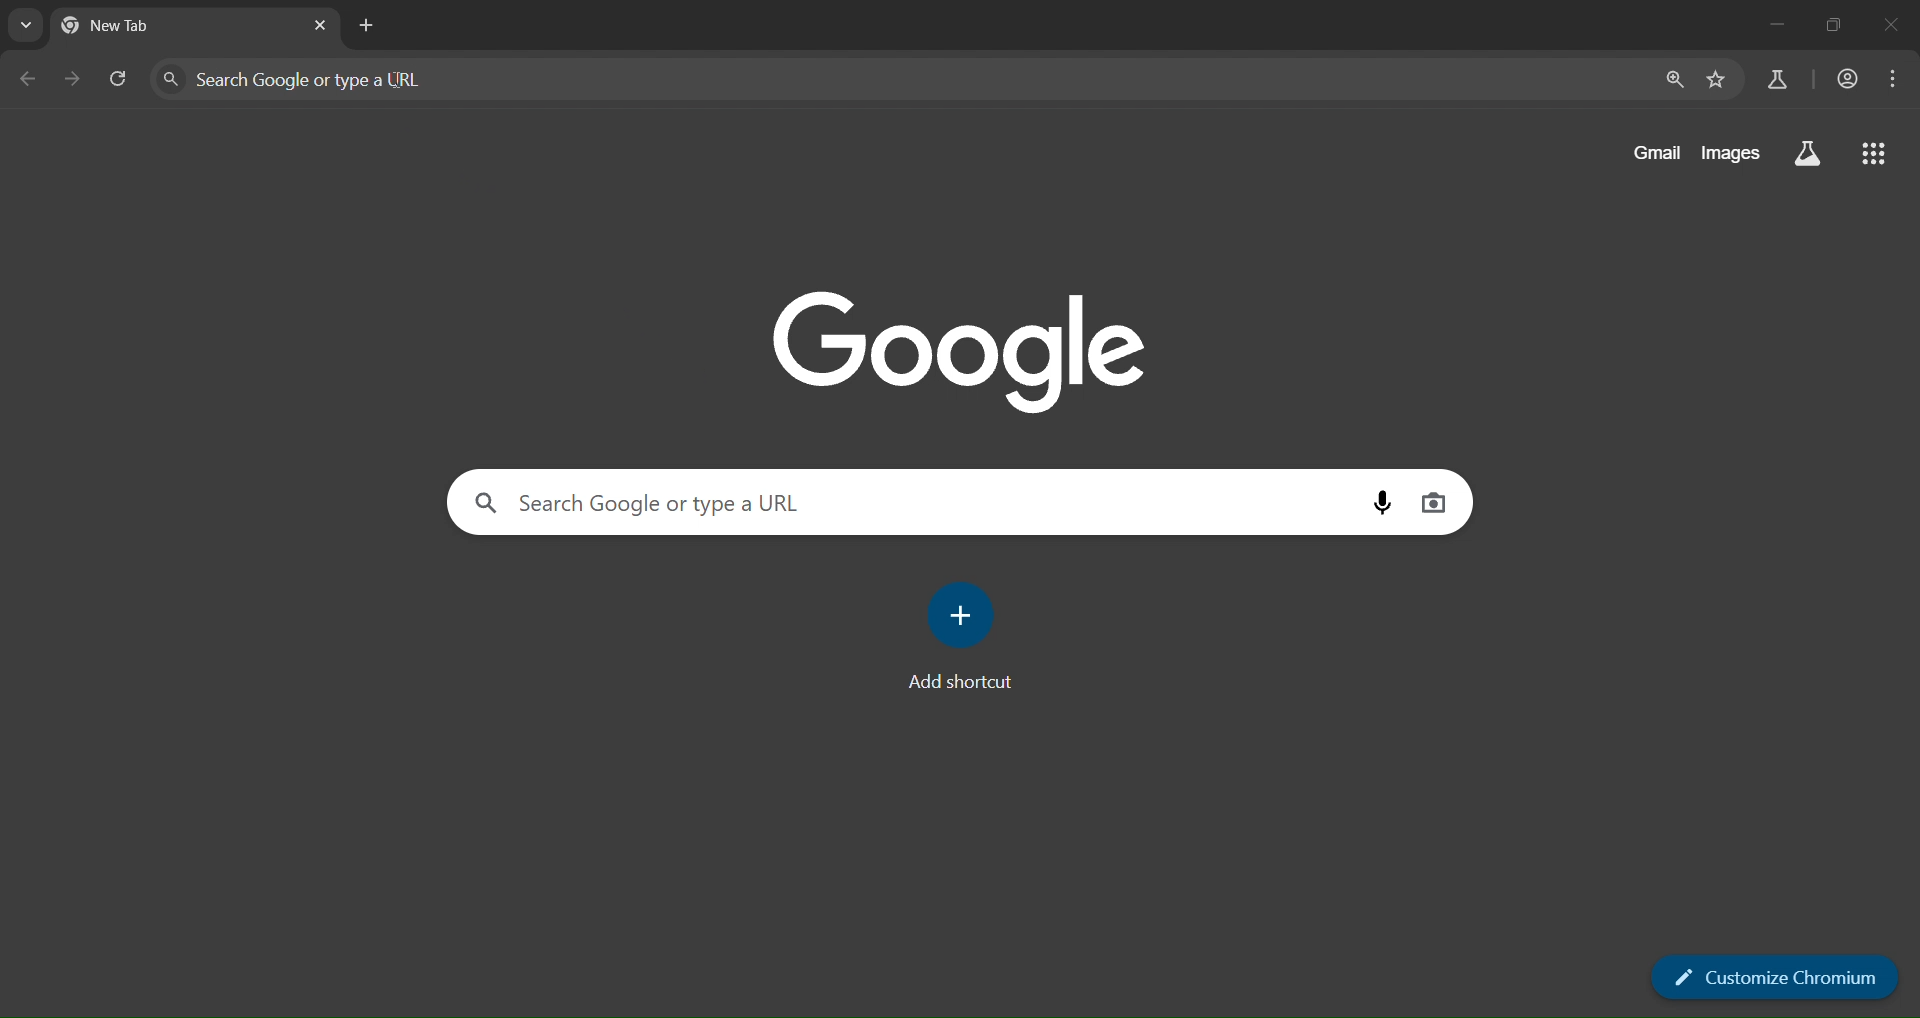  What do you see at coordinates (26, 27) in the screenshot?
I see `search tabs` at bounding box center [26, 27].